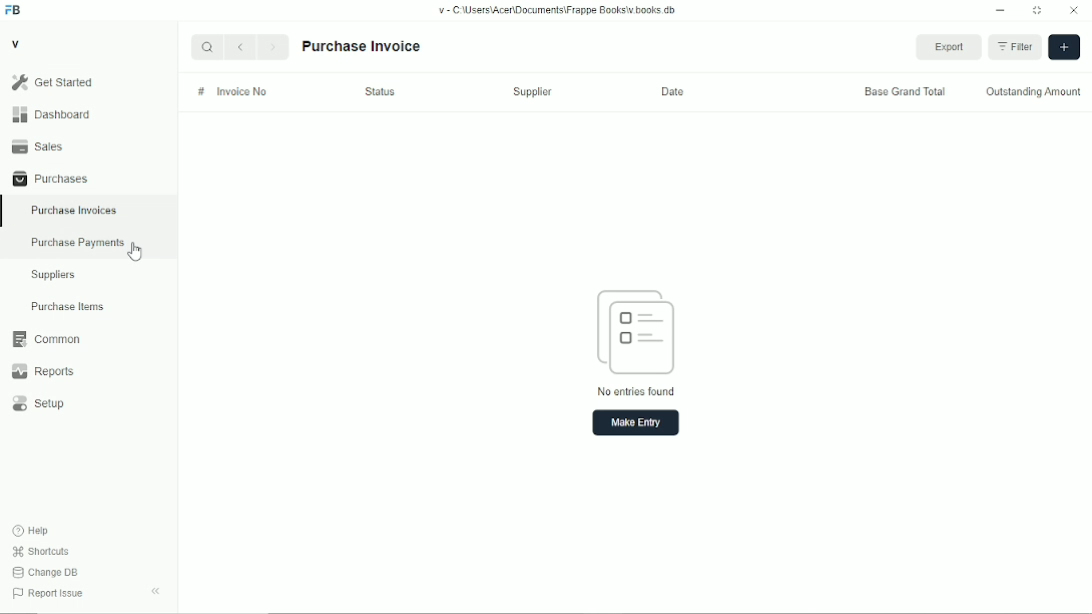  What do you see at coordinates (1037, 10) in the screenshot?
I see `Change dimension` at bounding box center [1037, 10].